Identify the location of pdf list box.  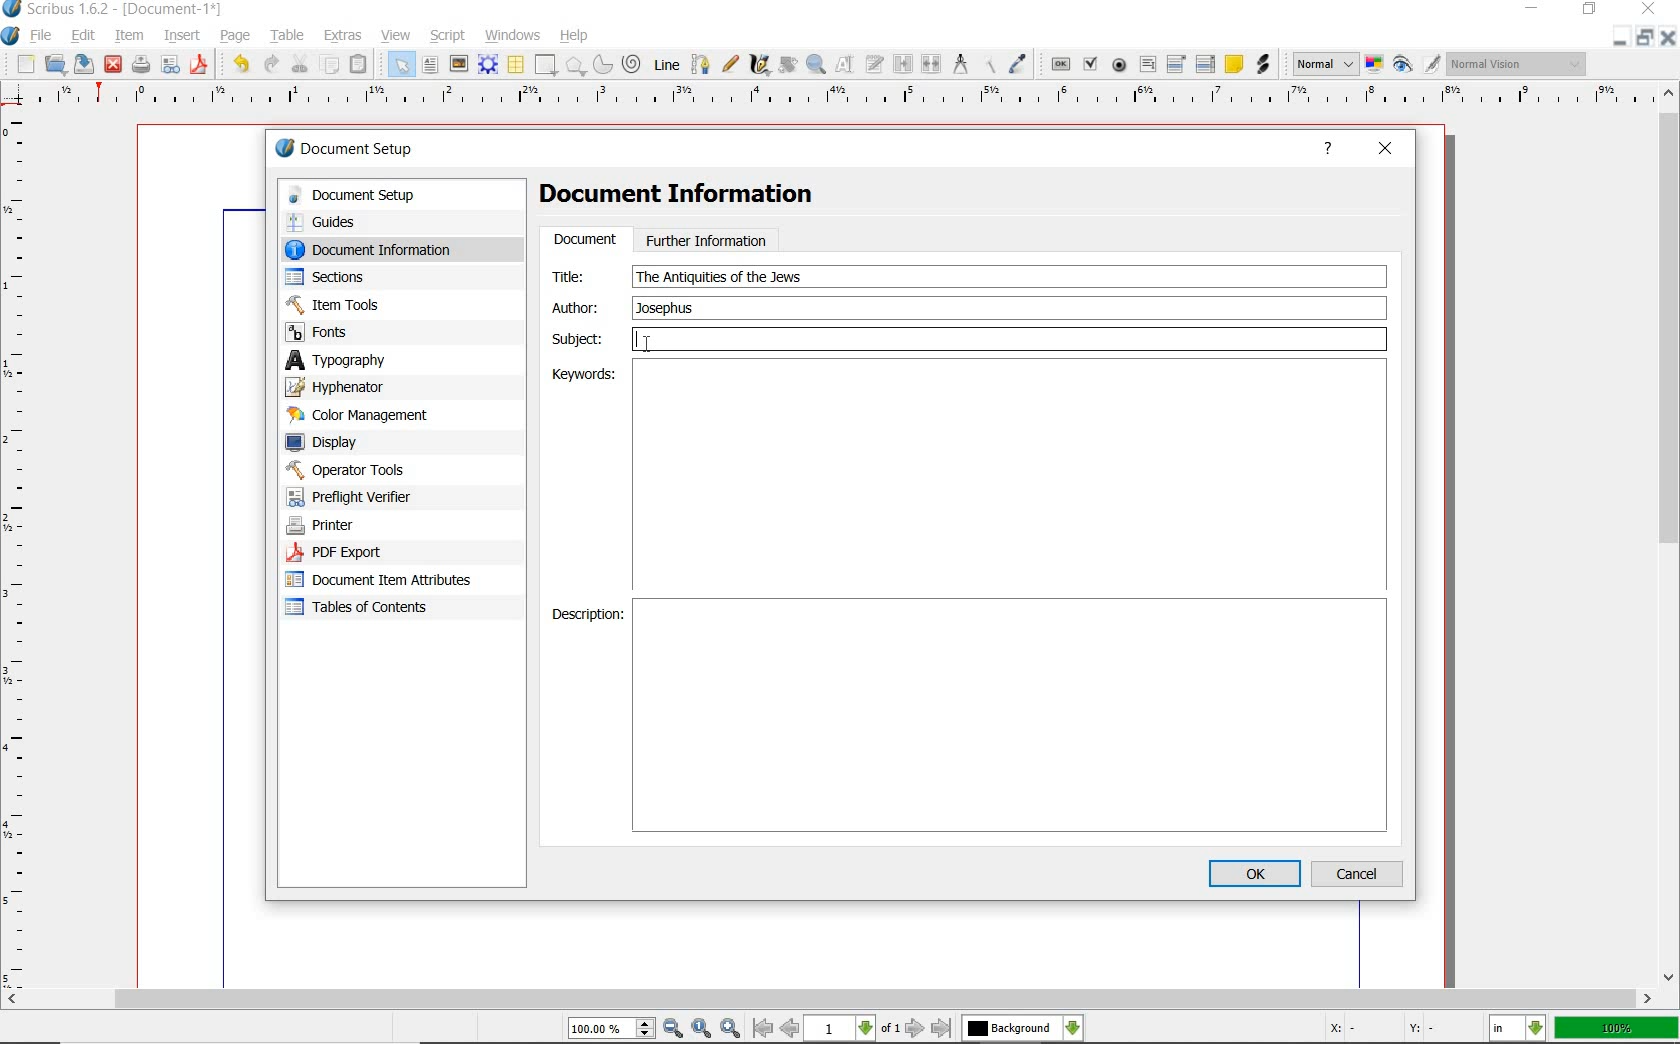
(1204, 64).